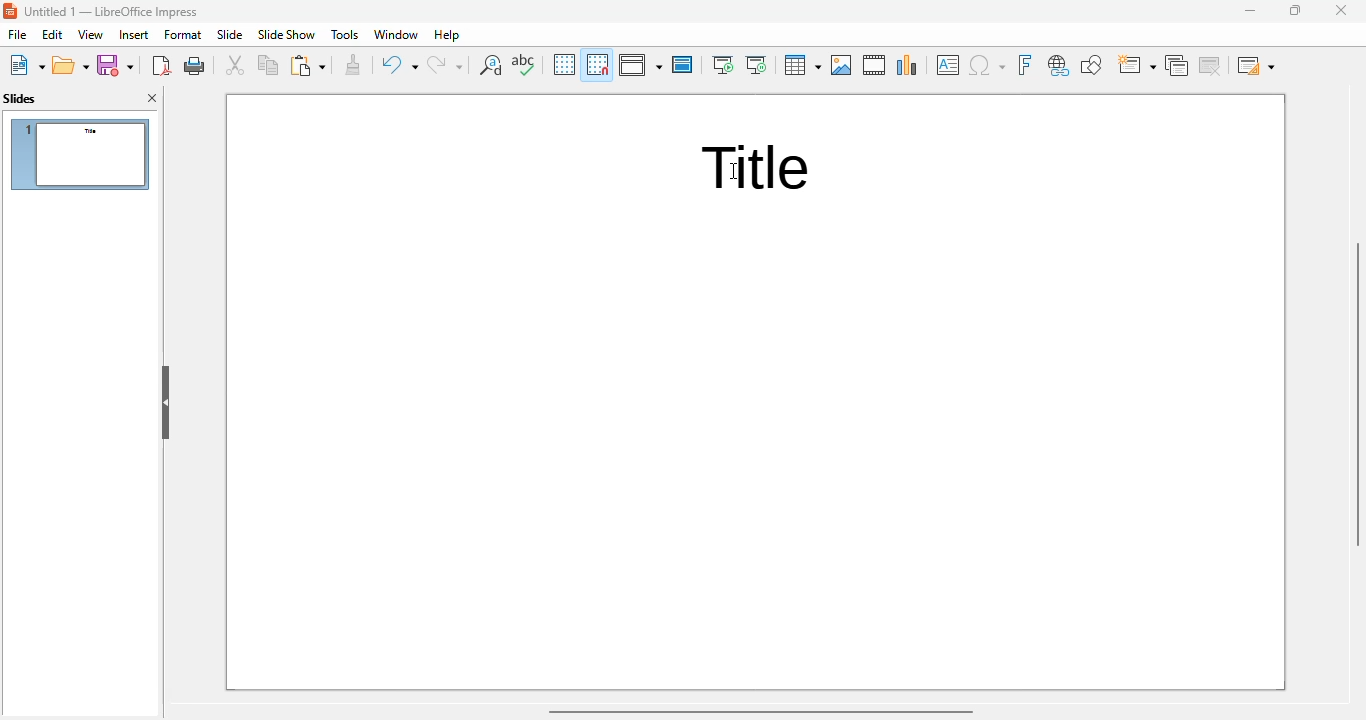  Describe the element at coordinates (756, 65) in the screenshot. I see `start from current slide` at that location.